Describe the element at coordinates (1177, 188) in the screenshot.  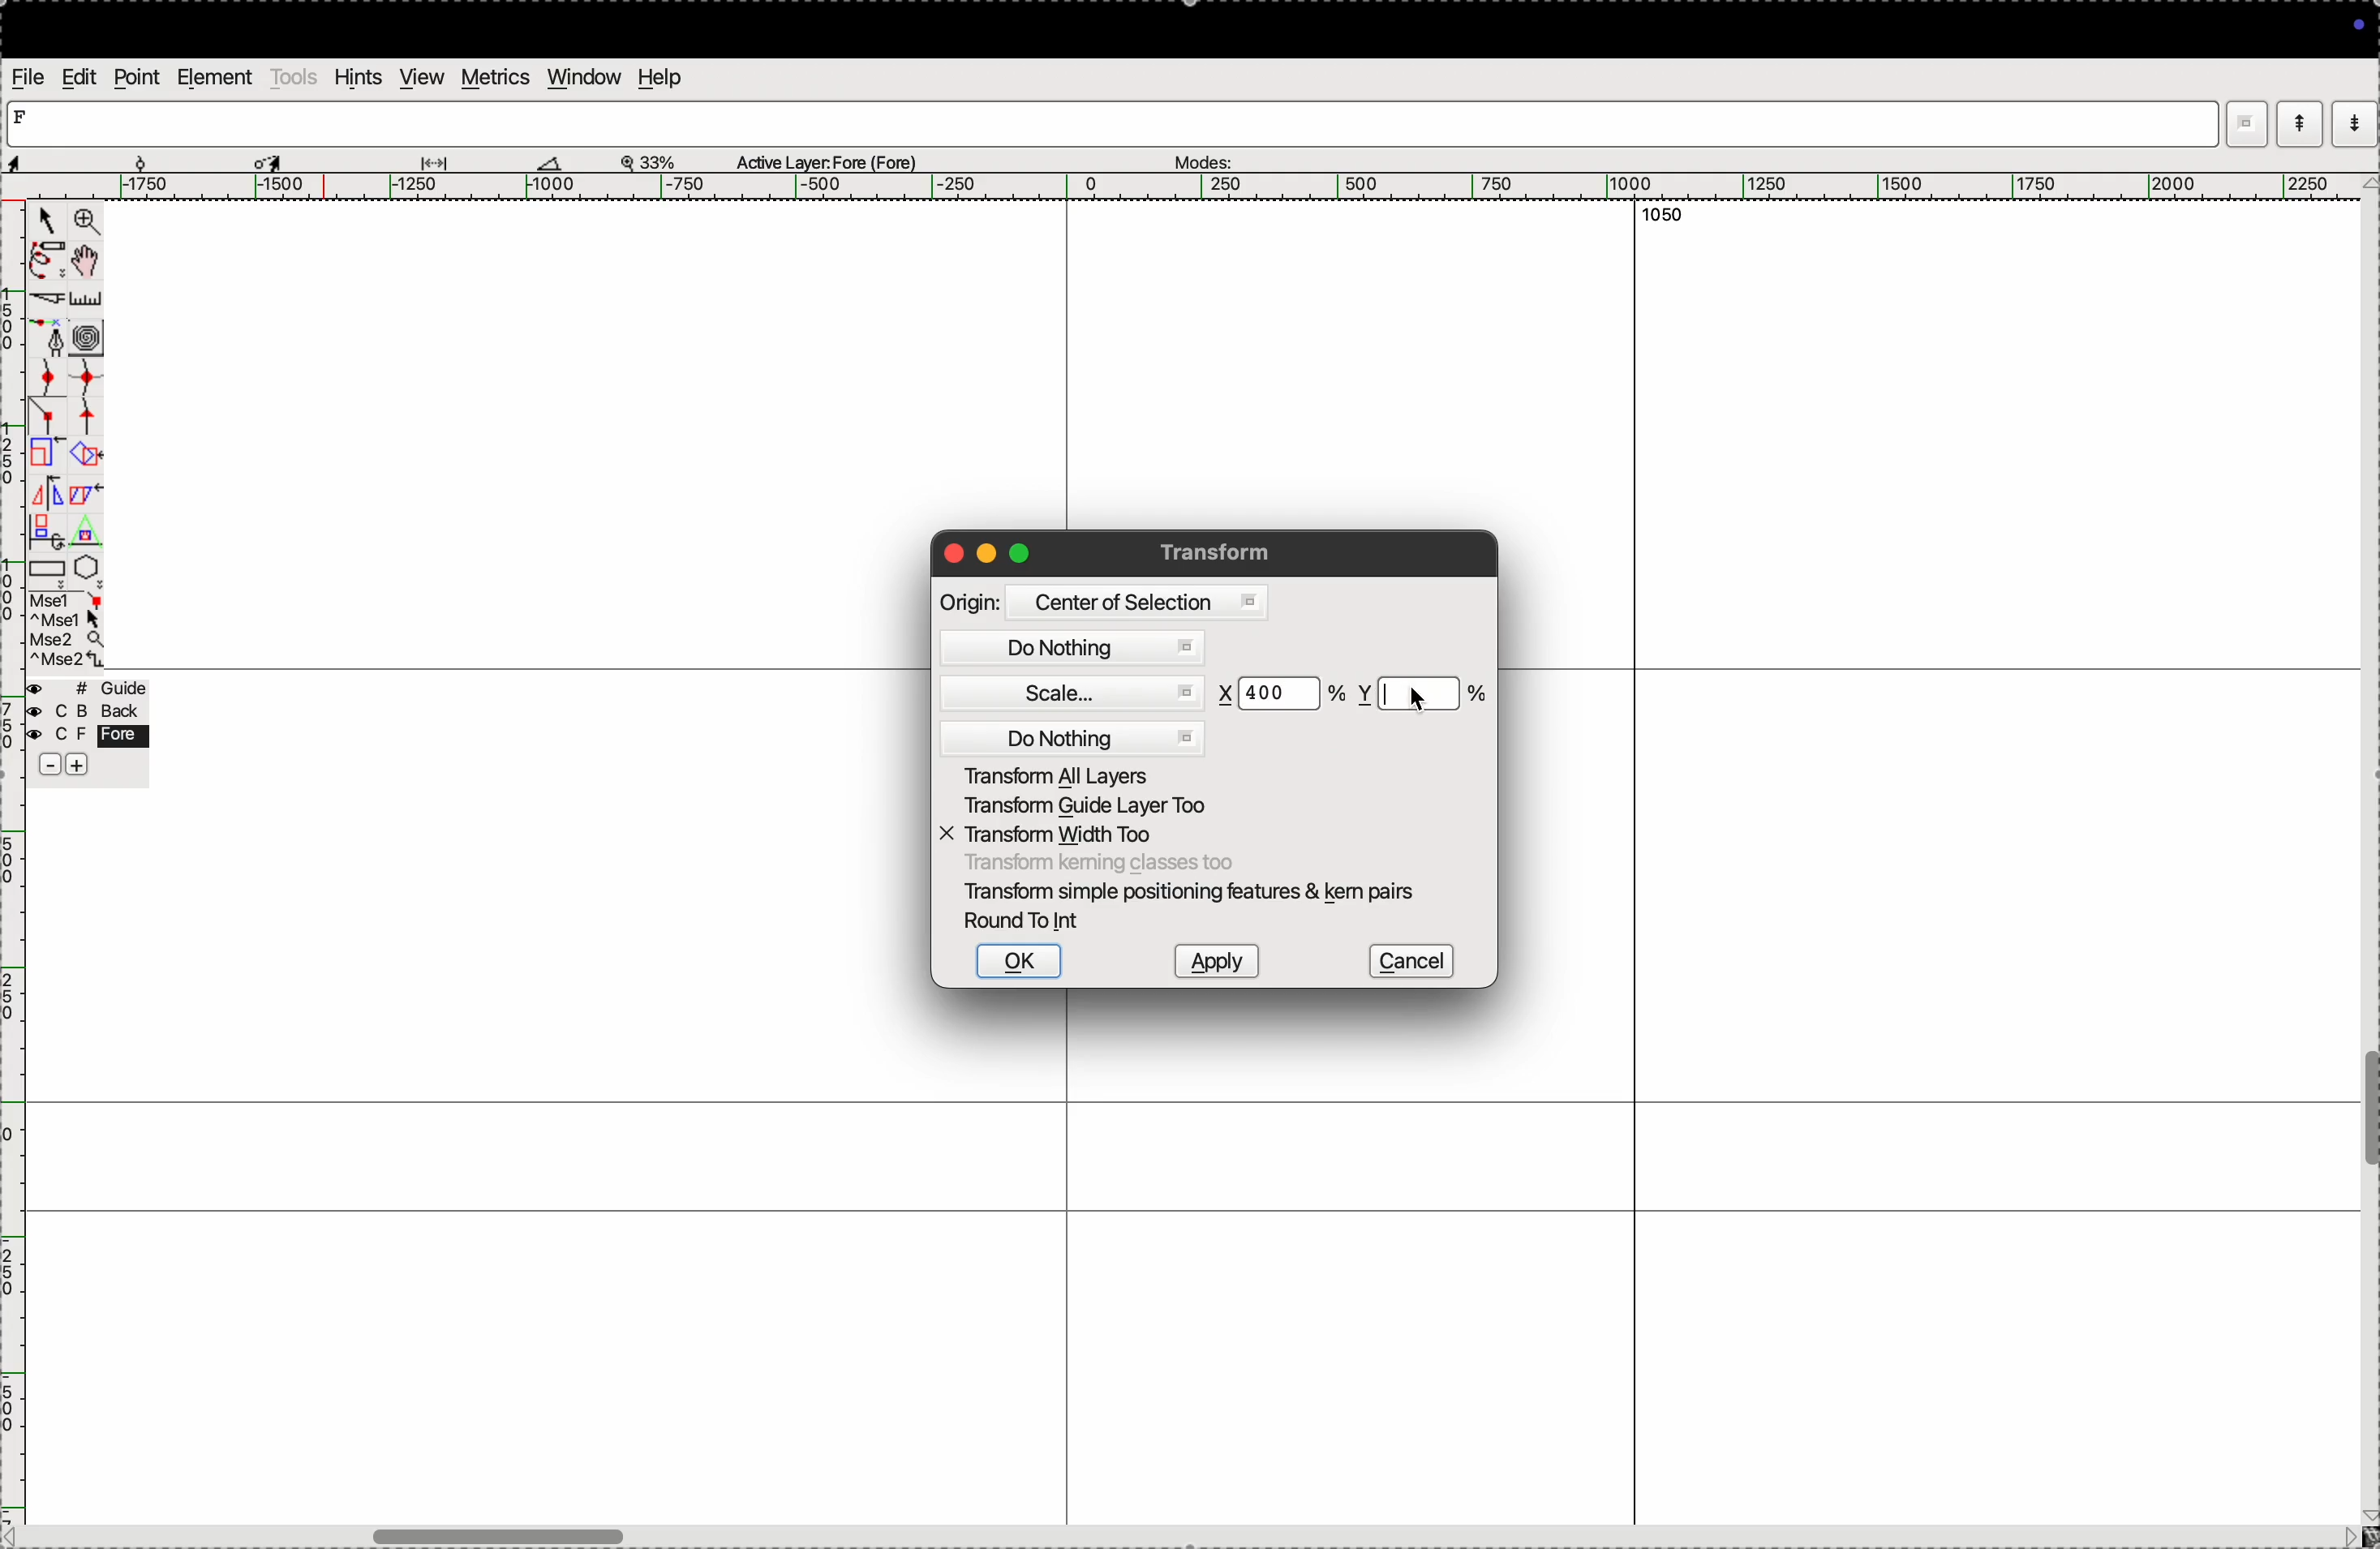
I see `horizontal scale` at that location.